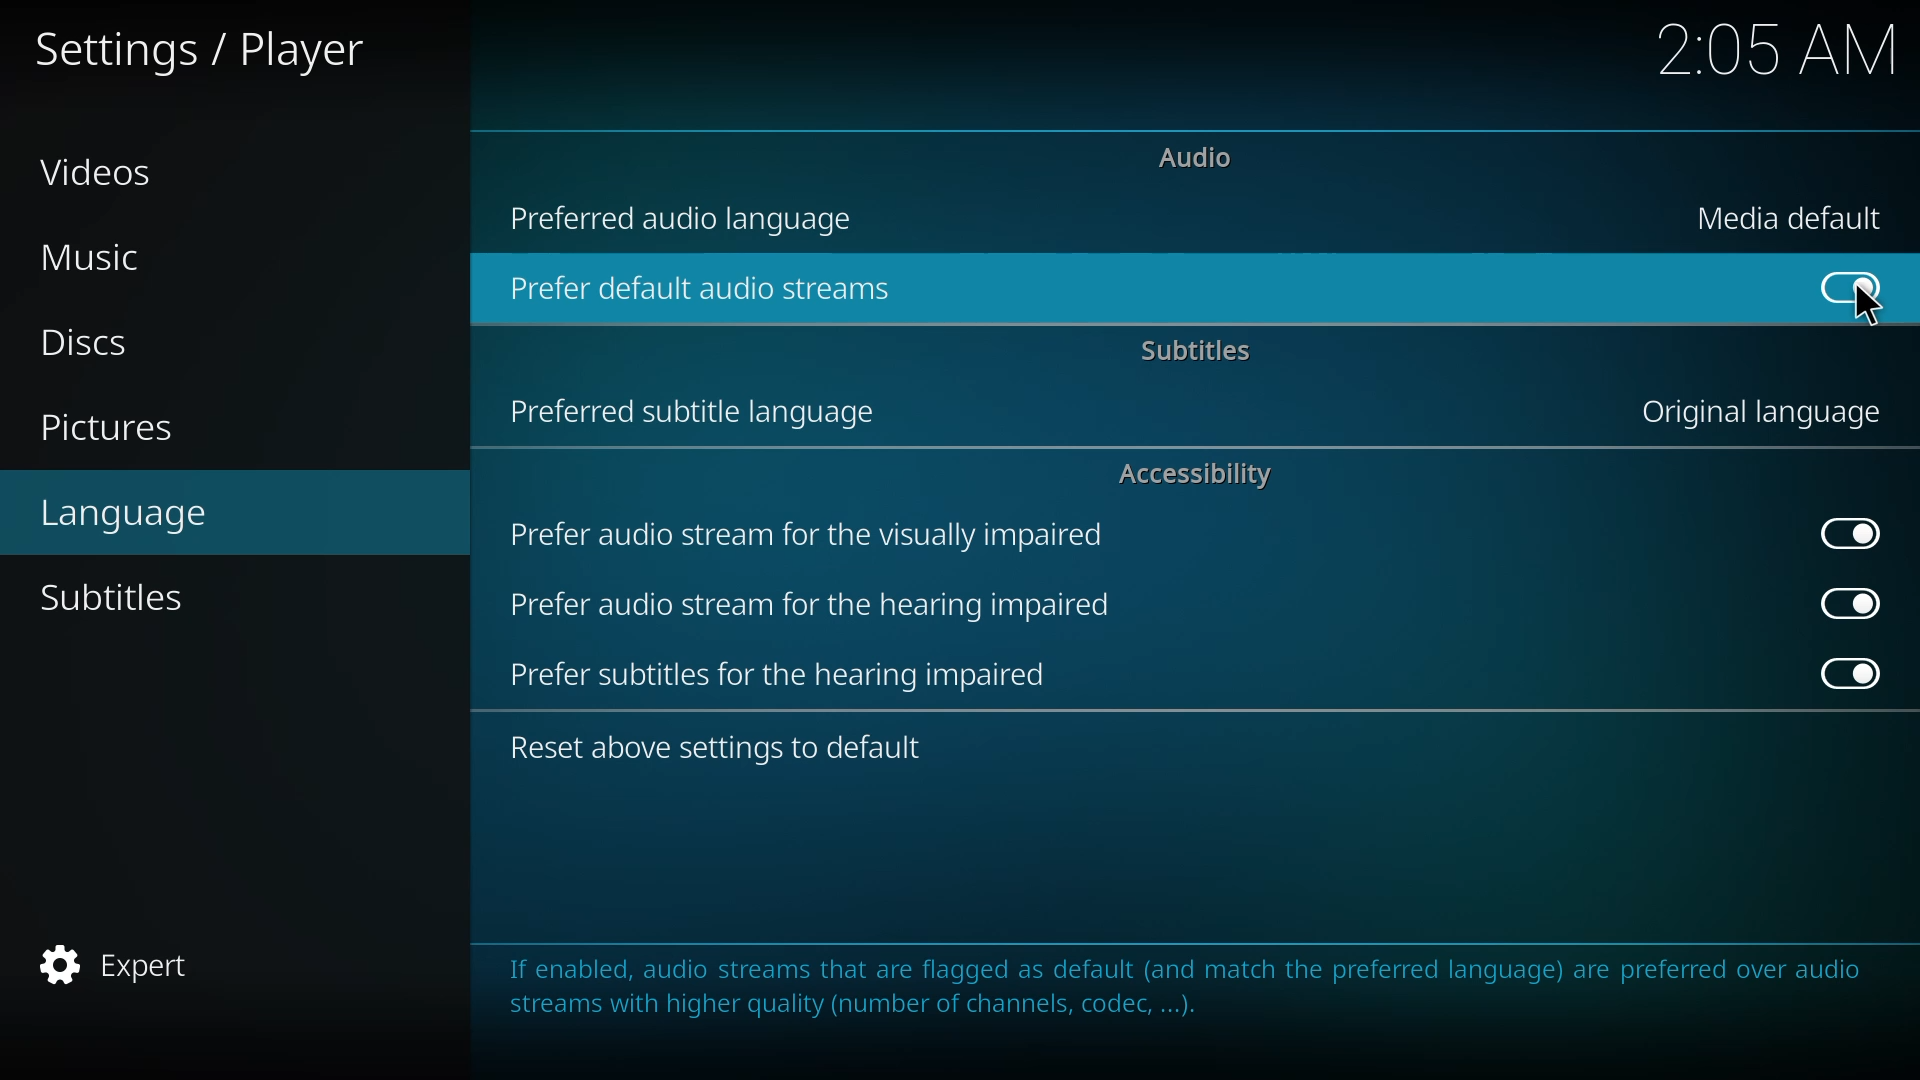  I want to click on disabled, so click(1851, 531).